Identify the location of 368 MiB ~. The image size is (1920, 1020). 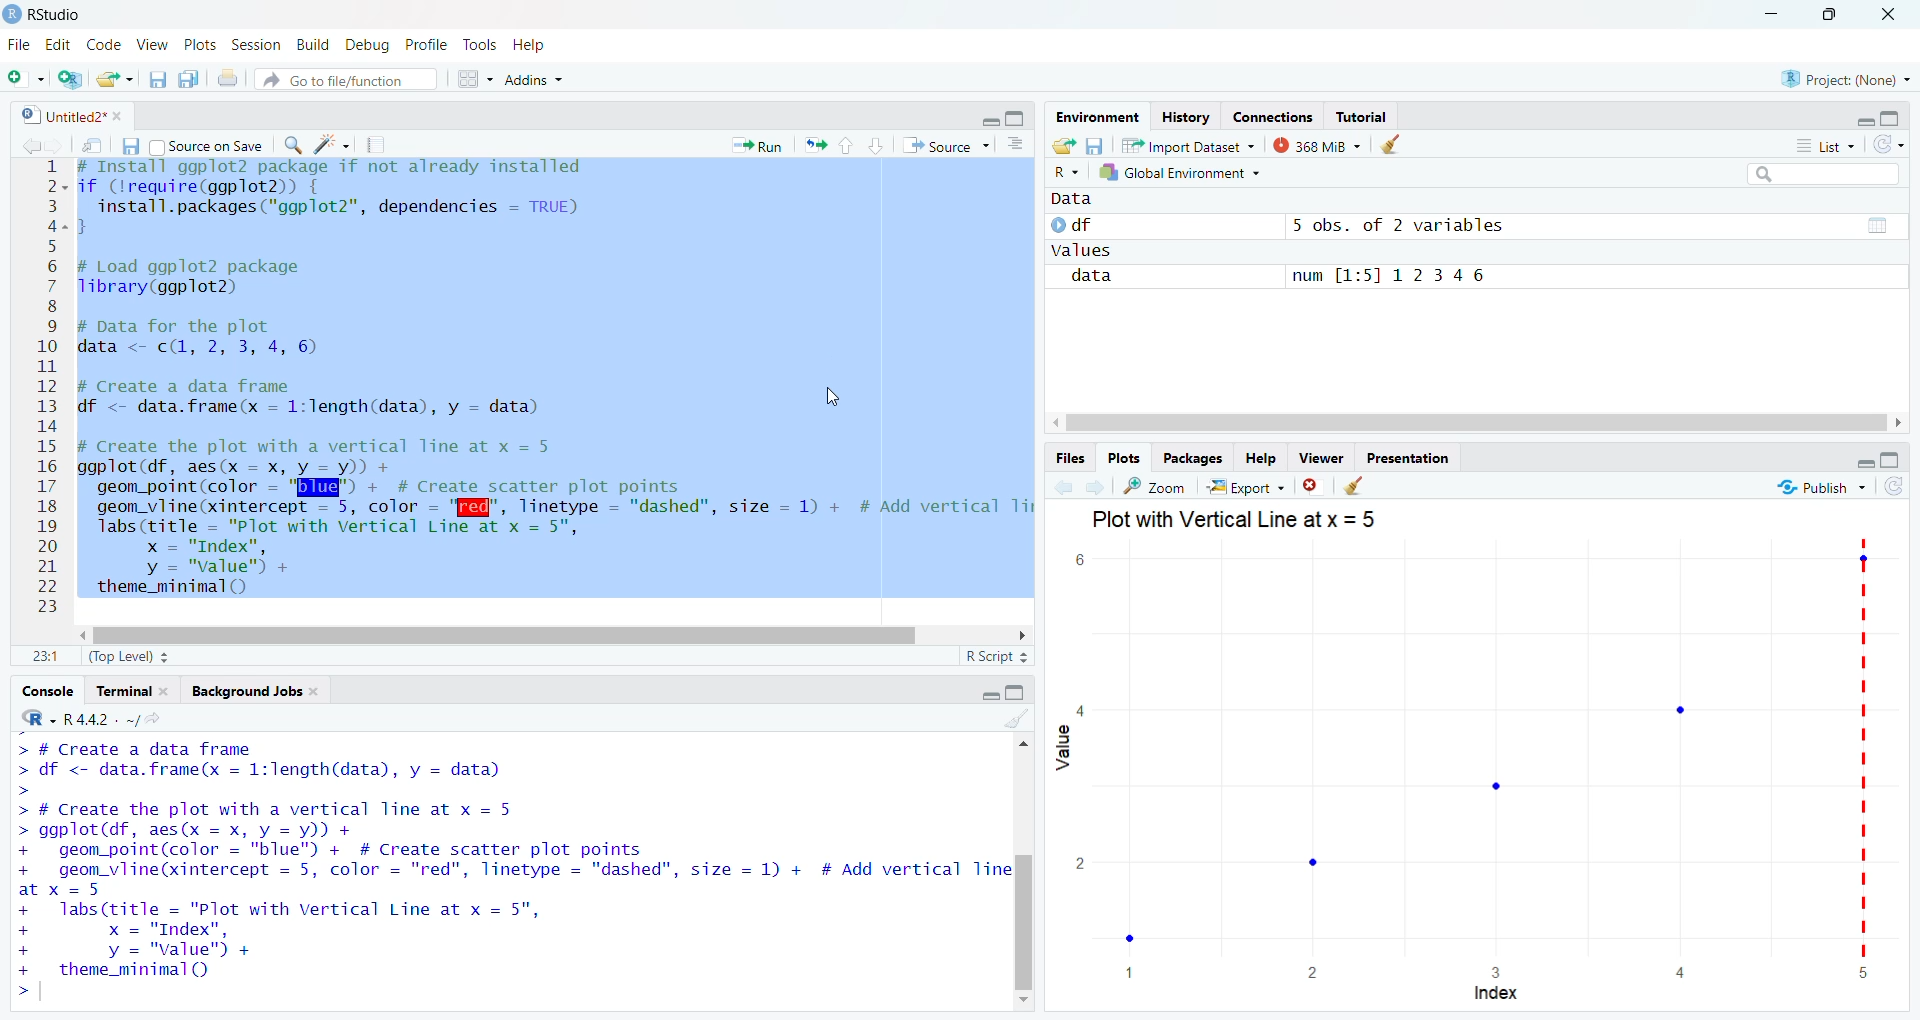
(1317, 145).